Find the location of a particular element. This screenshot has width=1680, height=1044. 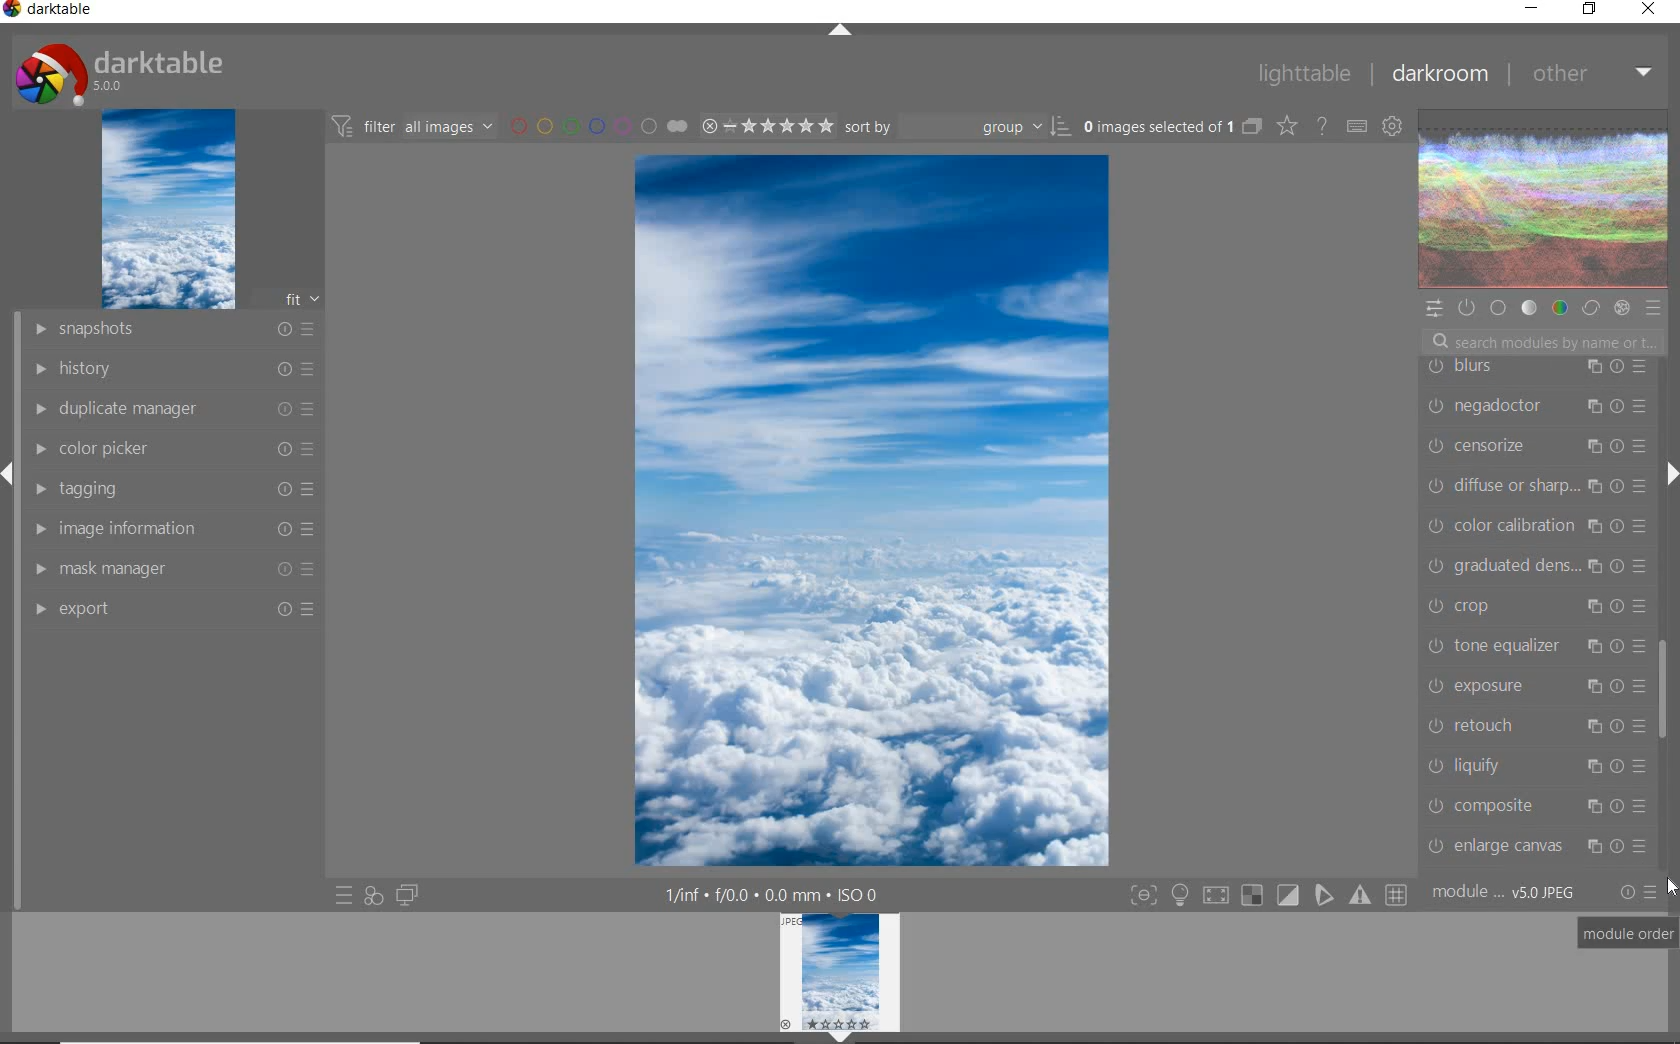

LIGHTTABLE is located at coordinates (1302, 72).